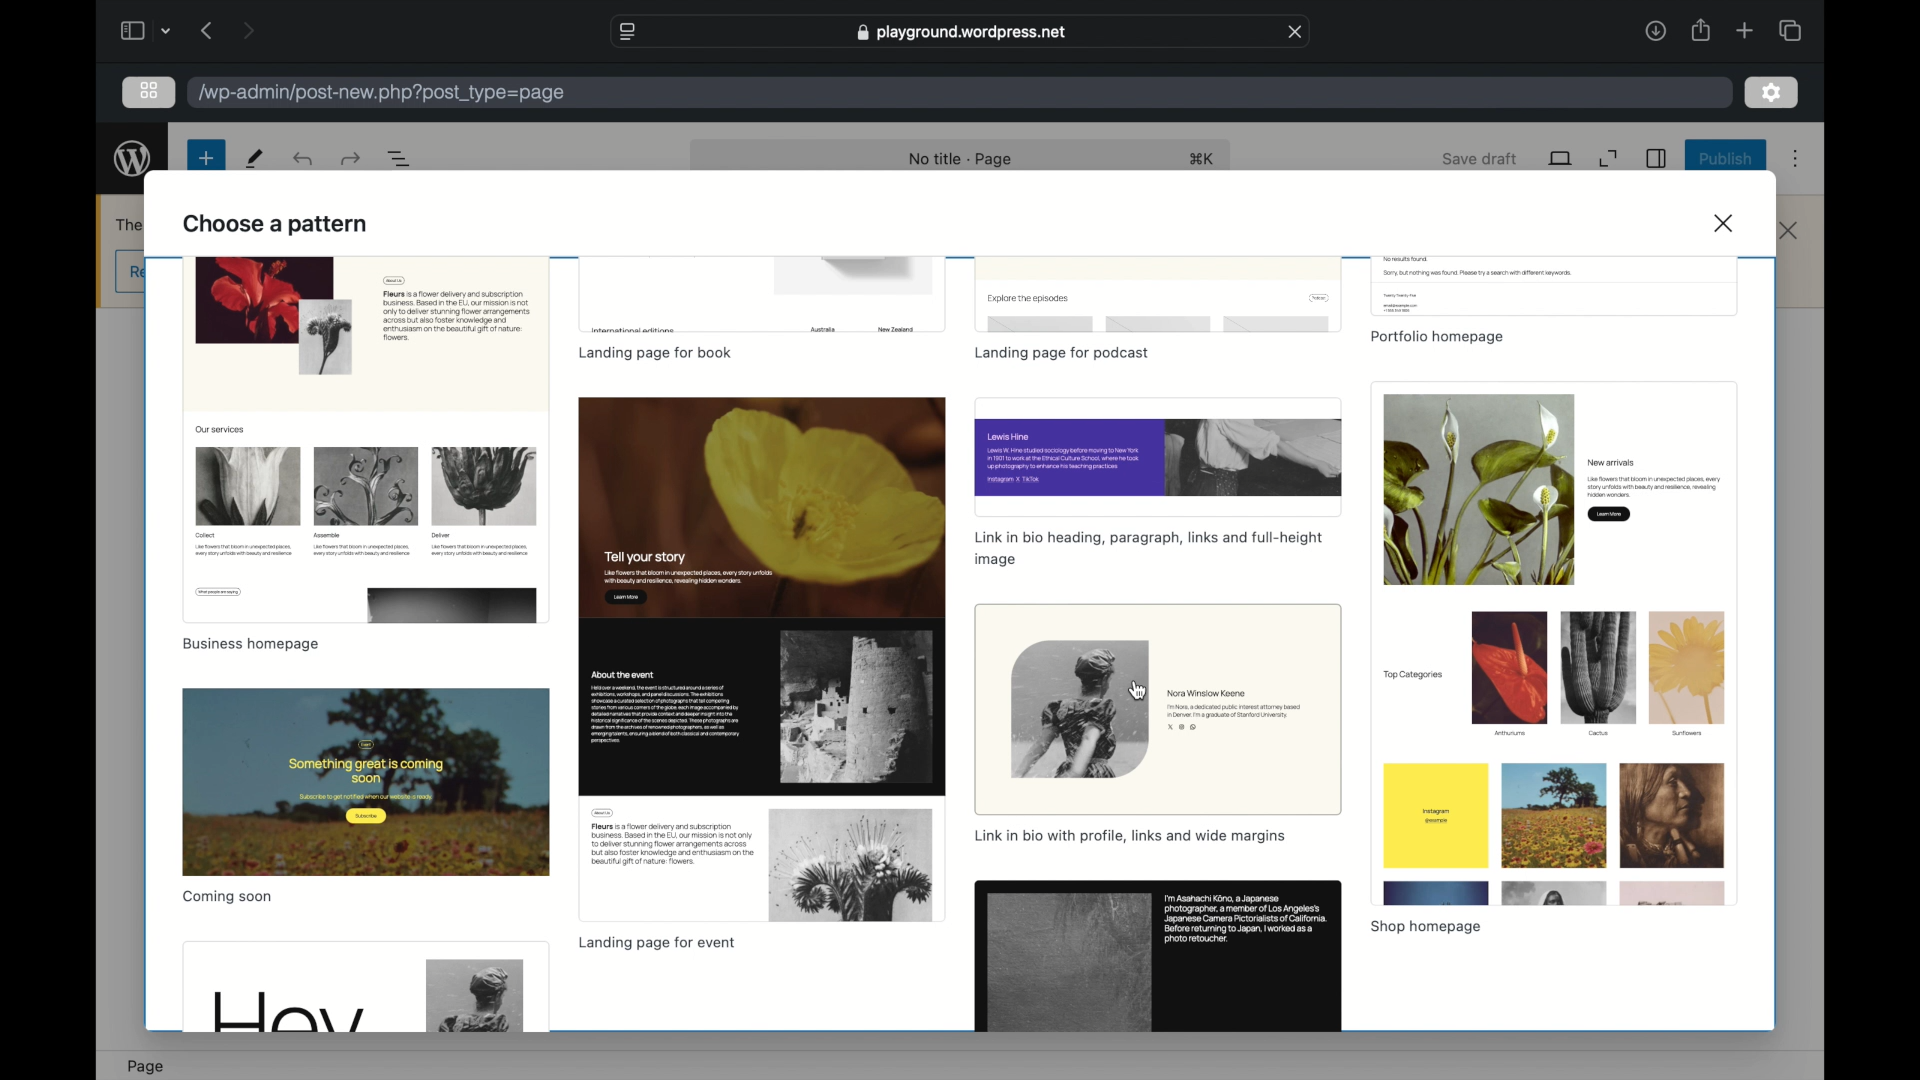 The width and height of the screenshot is (1920, 1080). What do you see at coordinates (400, 158) in the screenshot?
I see `document overview` at bounding box center [400, 158].